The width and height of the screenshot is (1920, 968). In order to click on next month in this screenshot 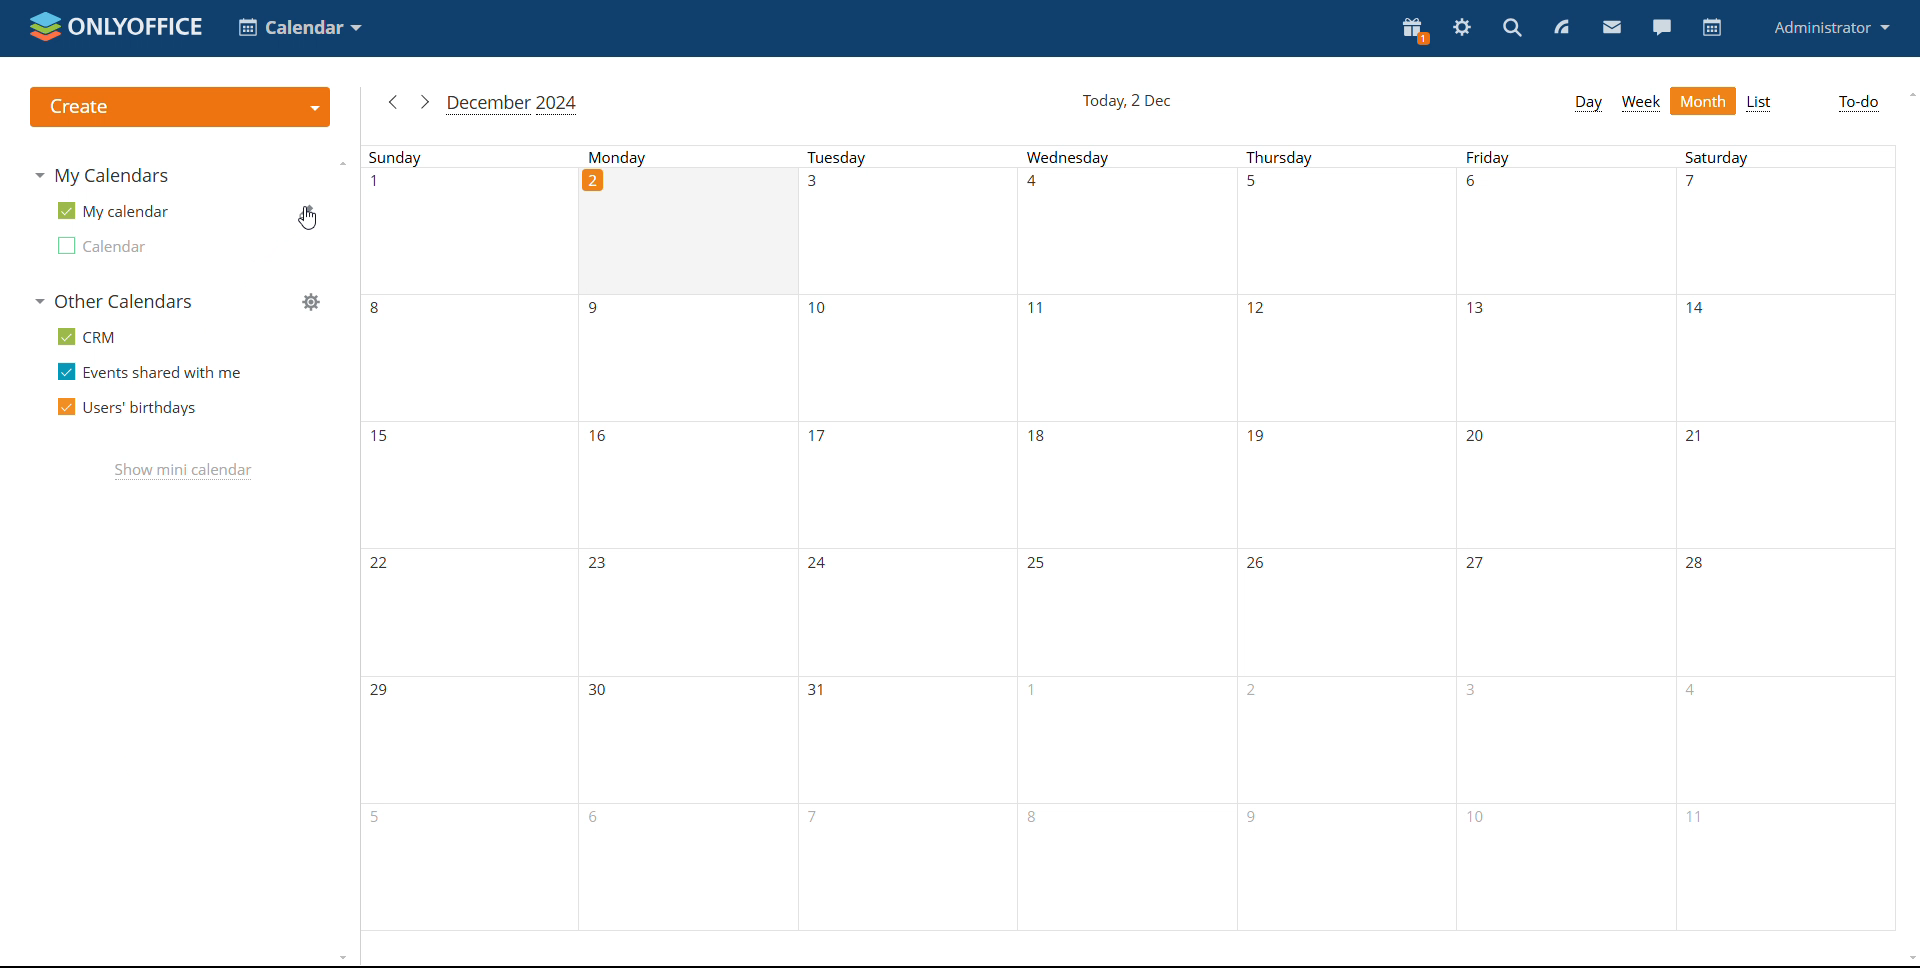, I will do `click(425, 102)`.